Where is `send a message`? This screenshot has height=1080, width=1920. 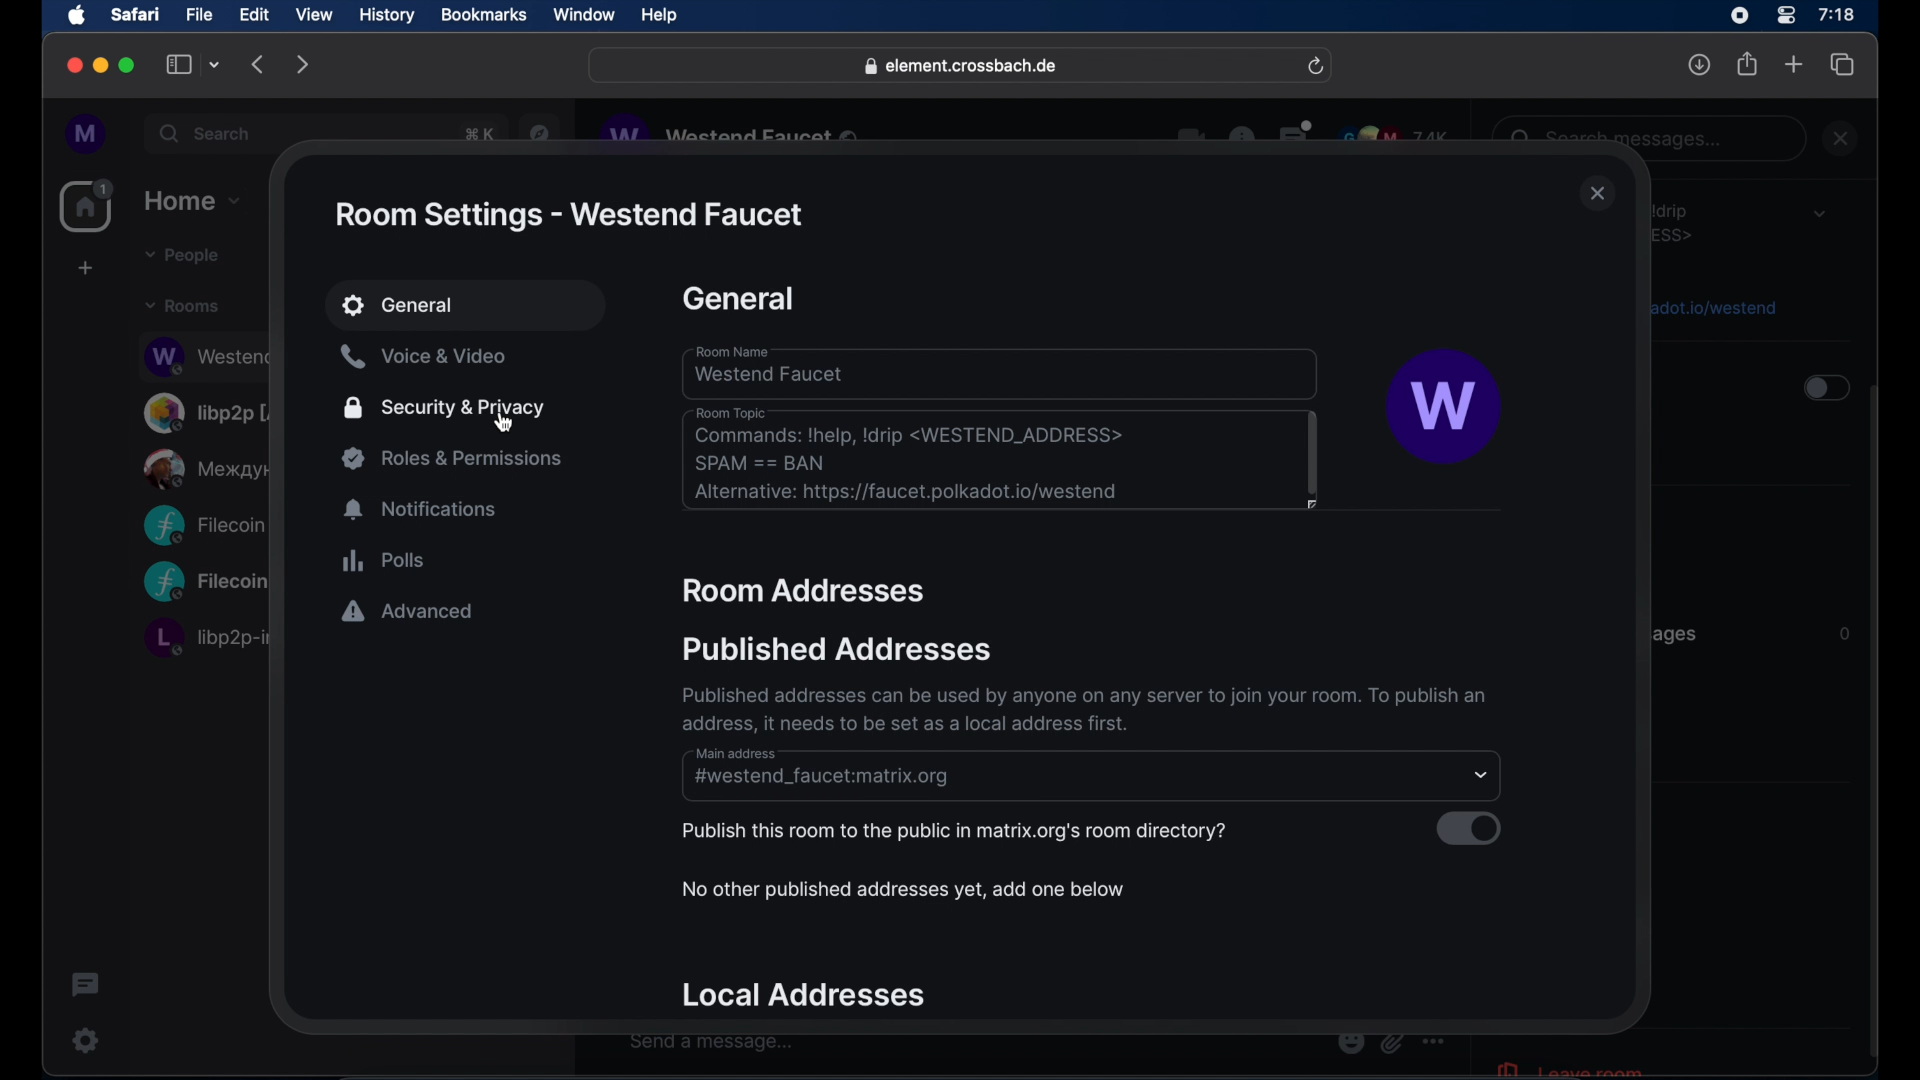 send a message is located at coordinates (712, 1042).